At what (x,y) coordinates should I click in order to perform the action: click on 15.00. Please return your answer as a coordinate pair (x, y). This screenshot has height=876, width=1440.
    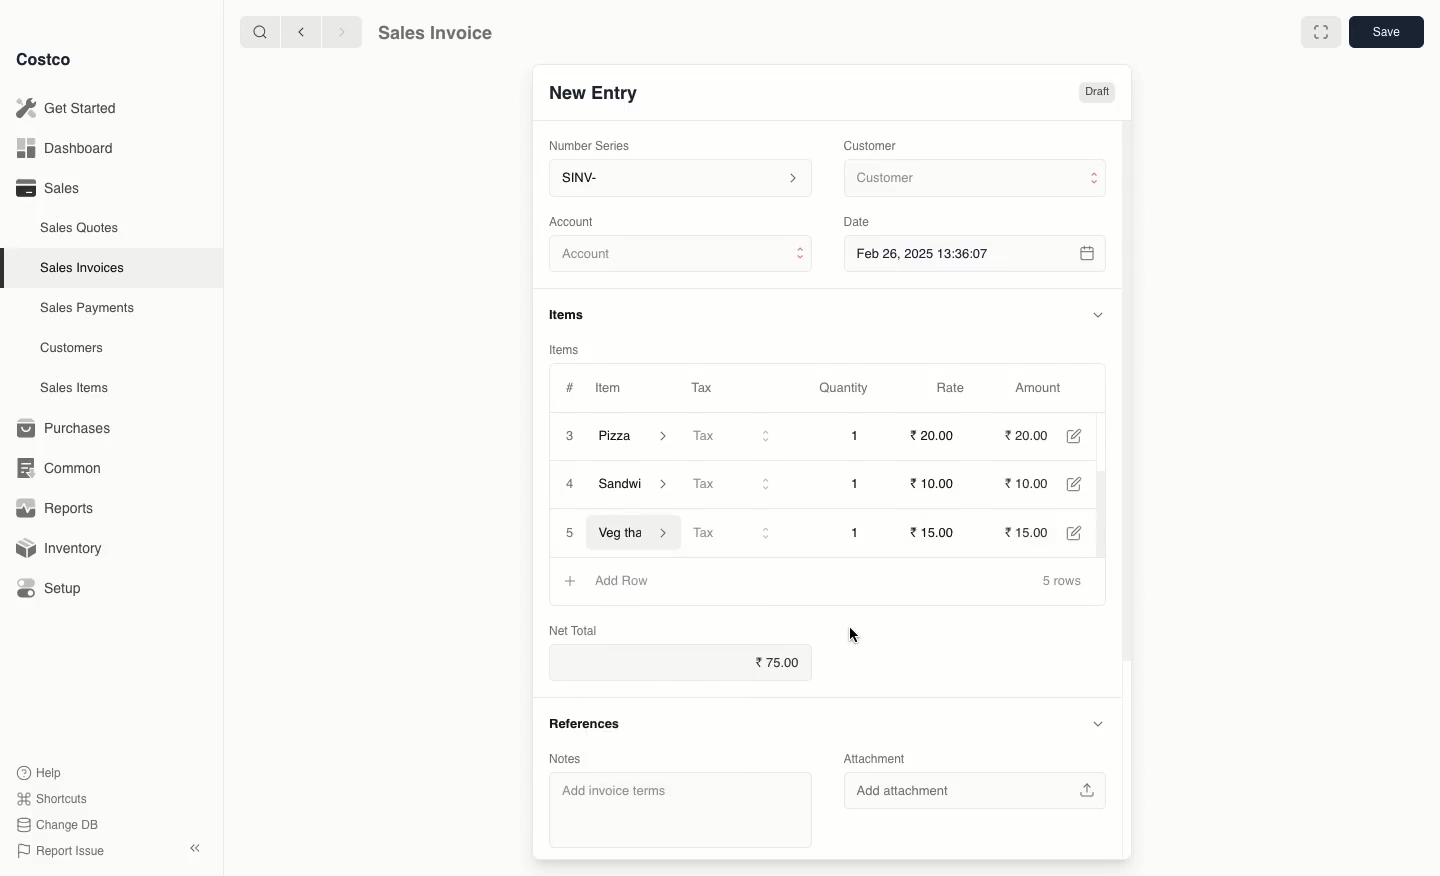
    Looking at the image, I should click on (940, 531).